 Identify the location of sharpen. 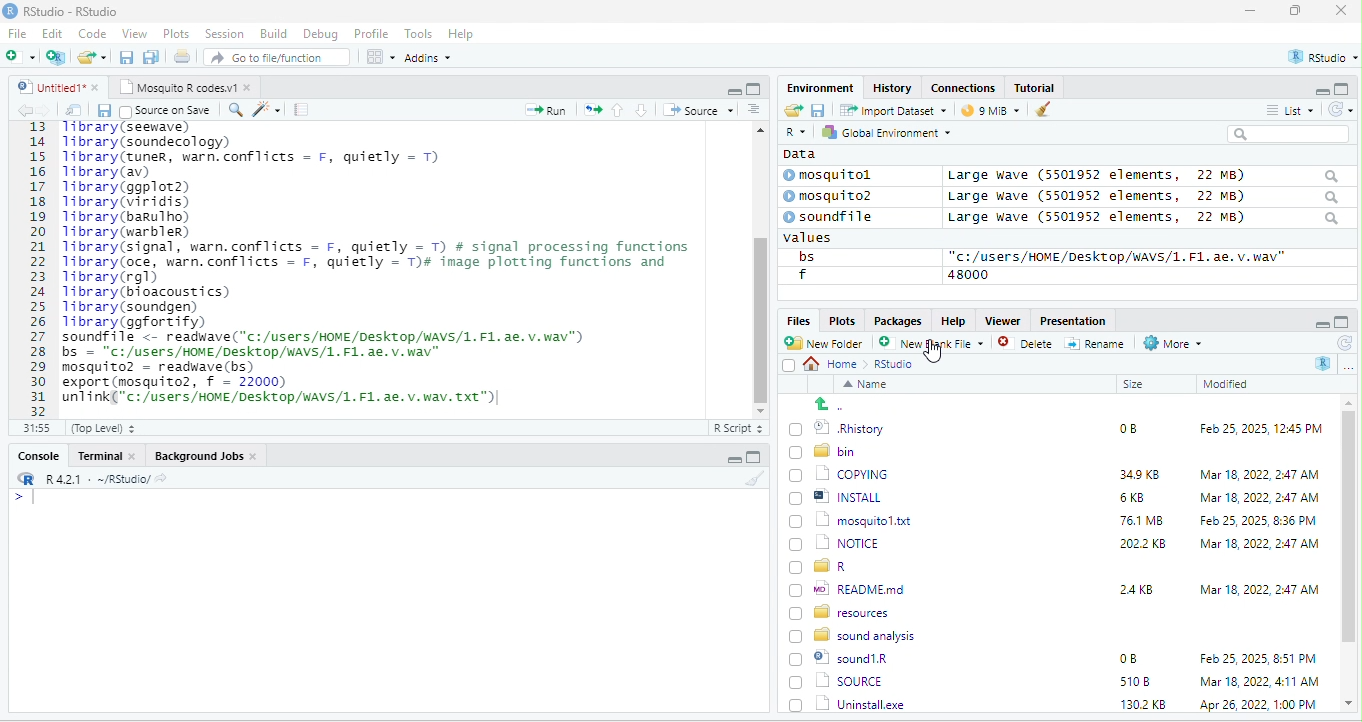
(267, 109).